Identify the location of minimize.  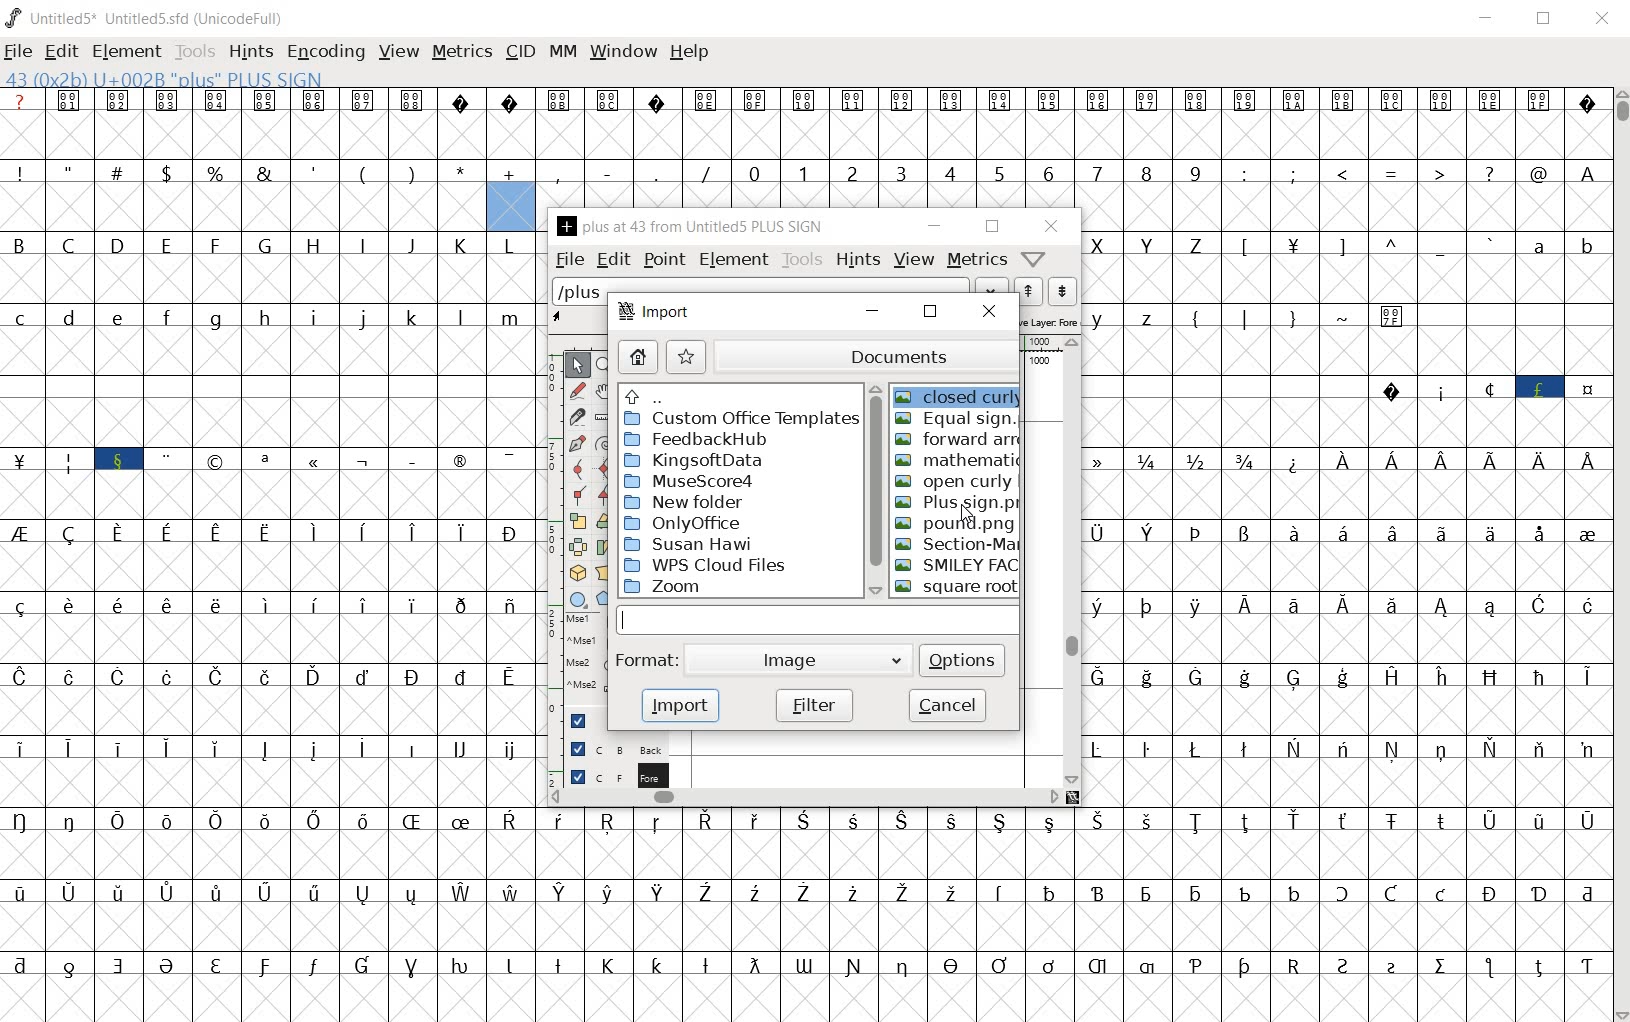
(1489, 17).